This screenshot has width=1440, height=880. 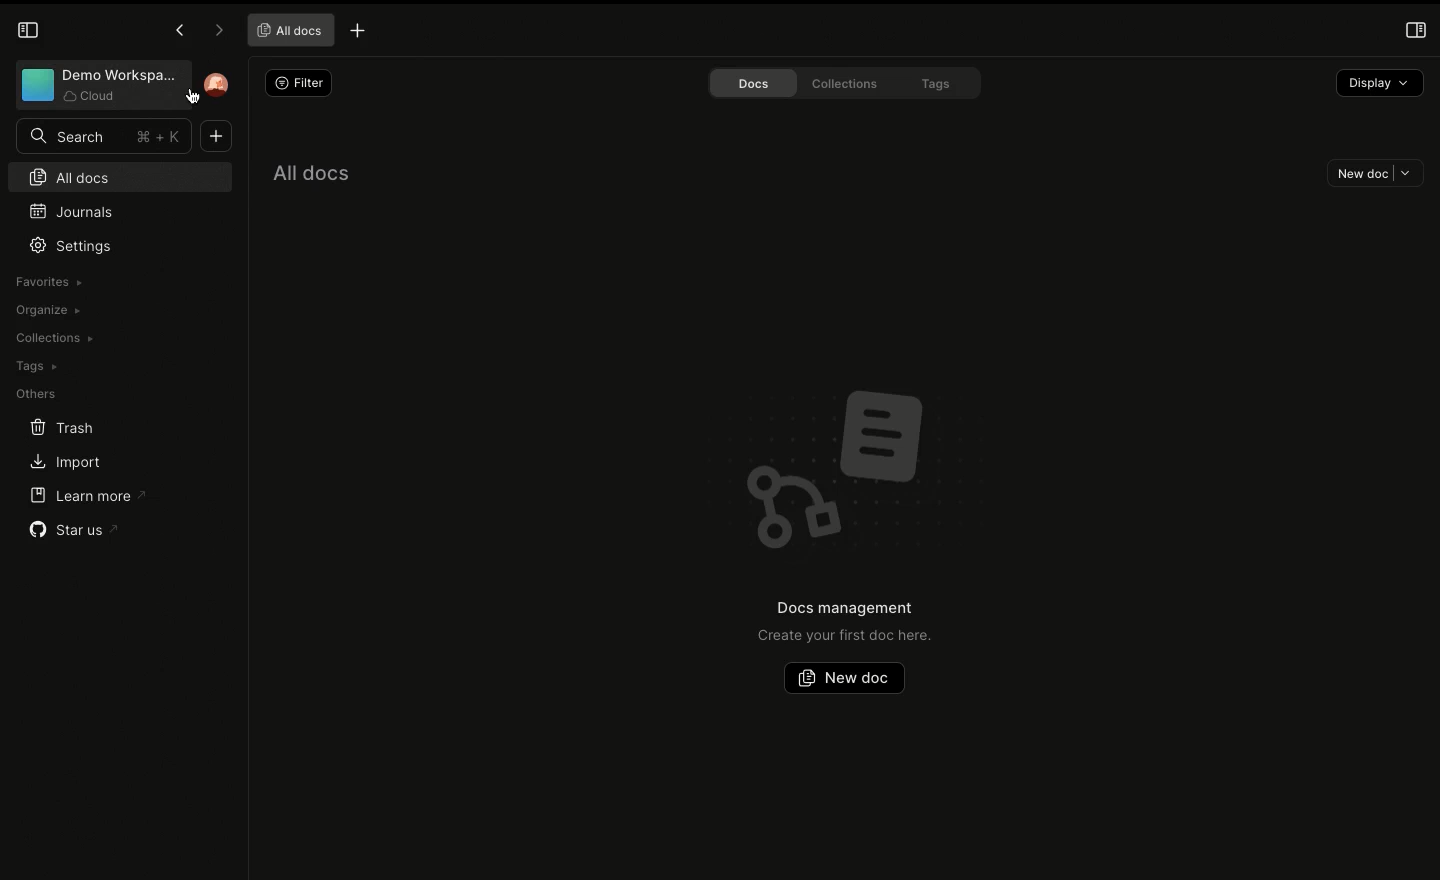 What do you see at coordinates (118, 175) in the screenshot?
I see `All docs` at bounding box center [118, 175].